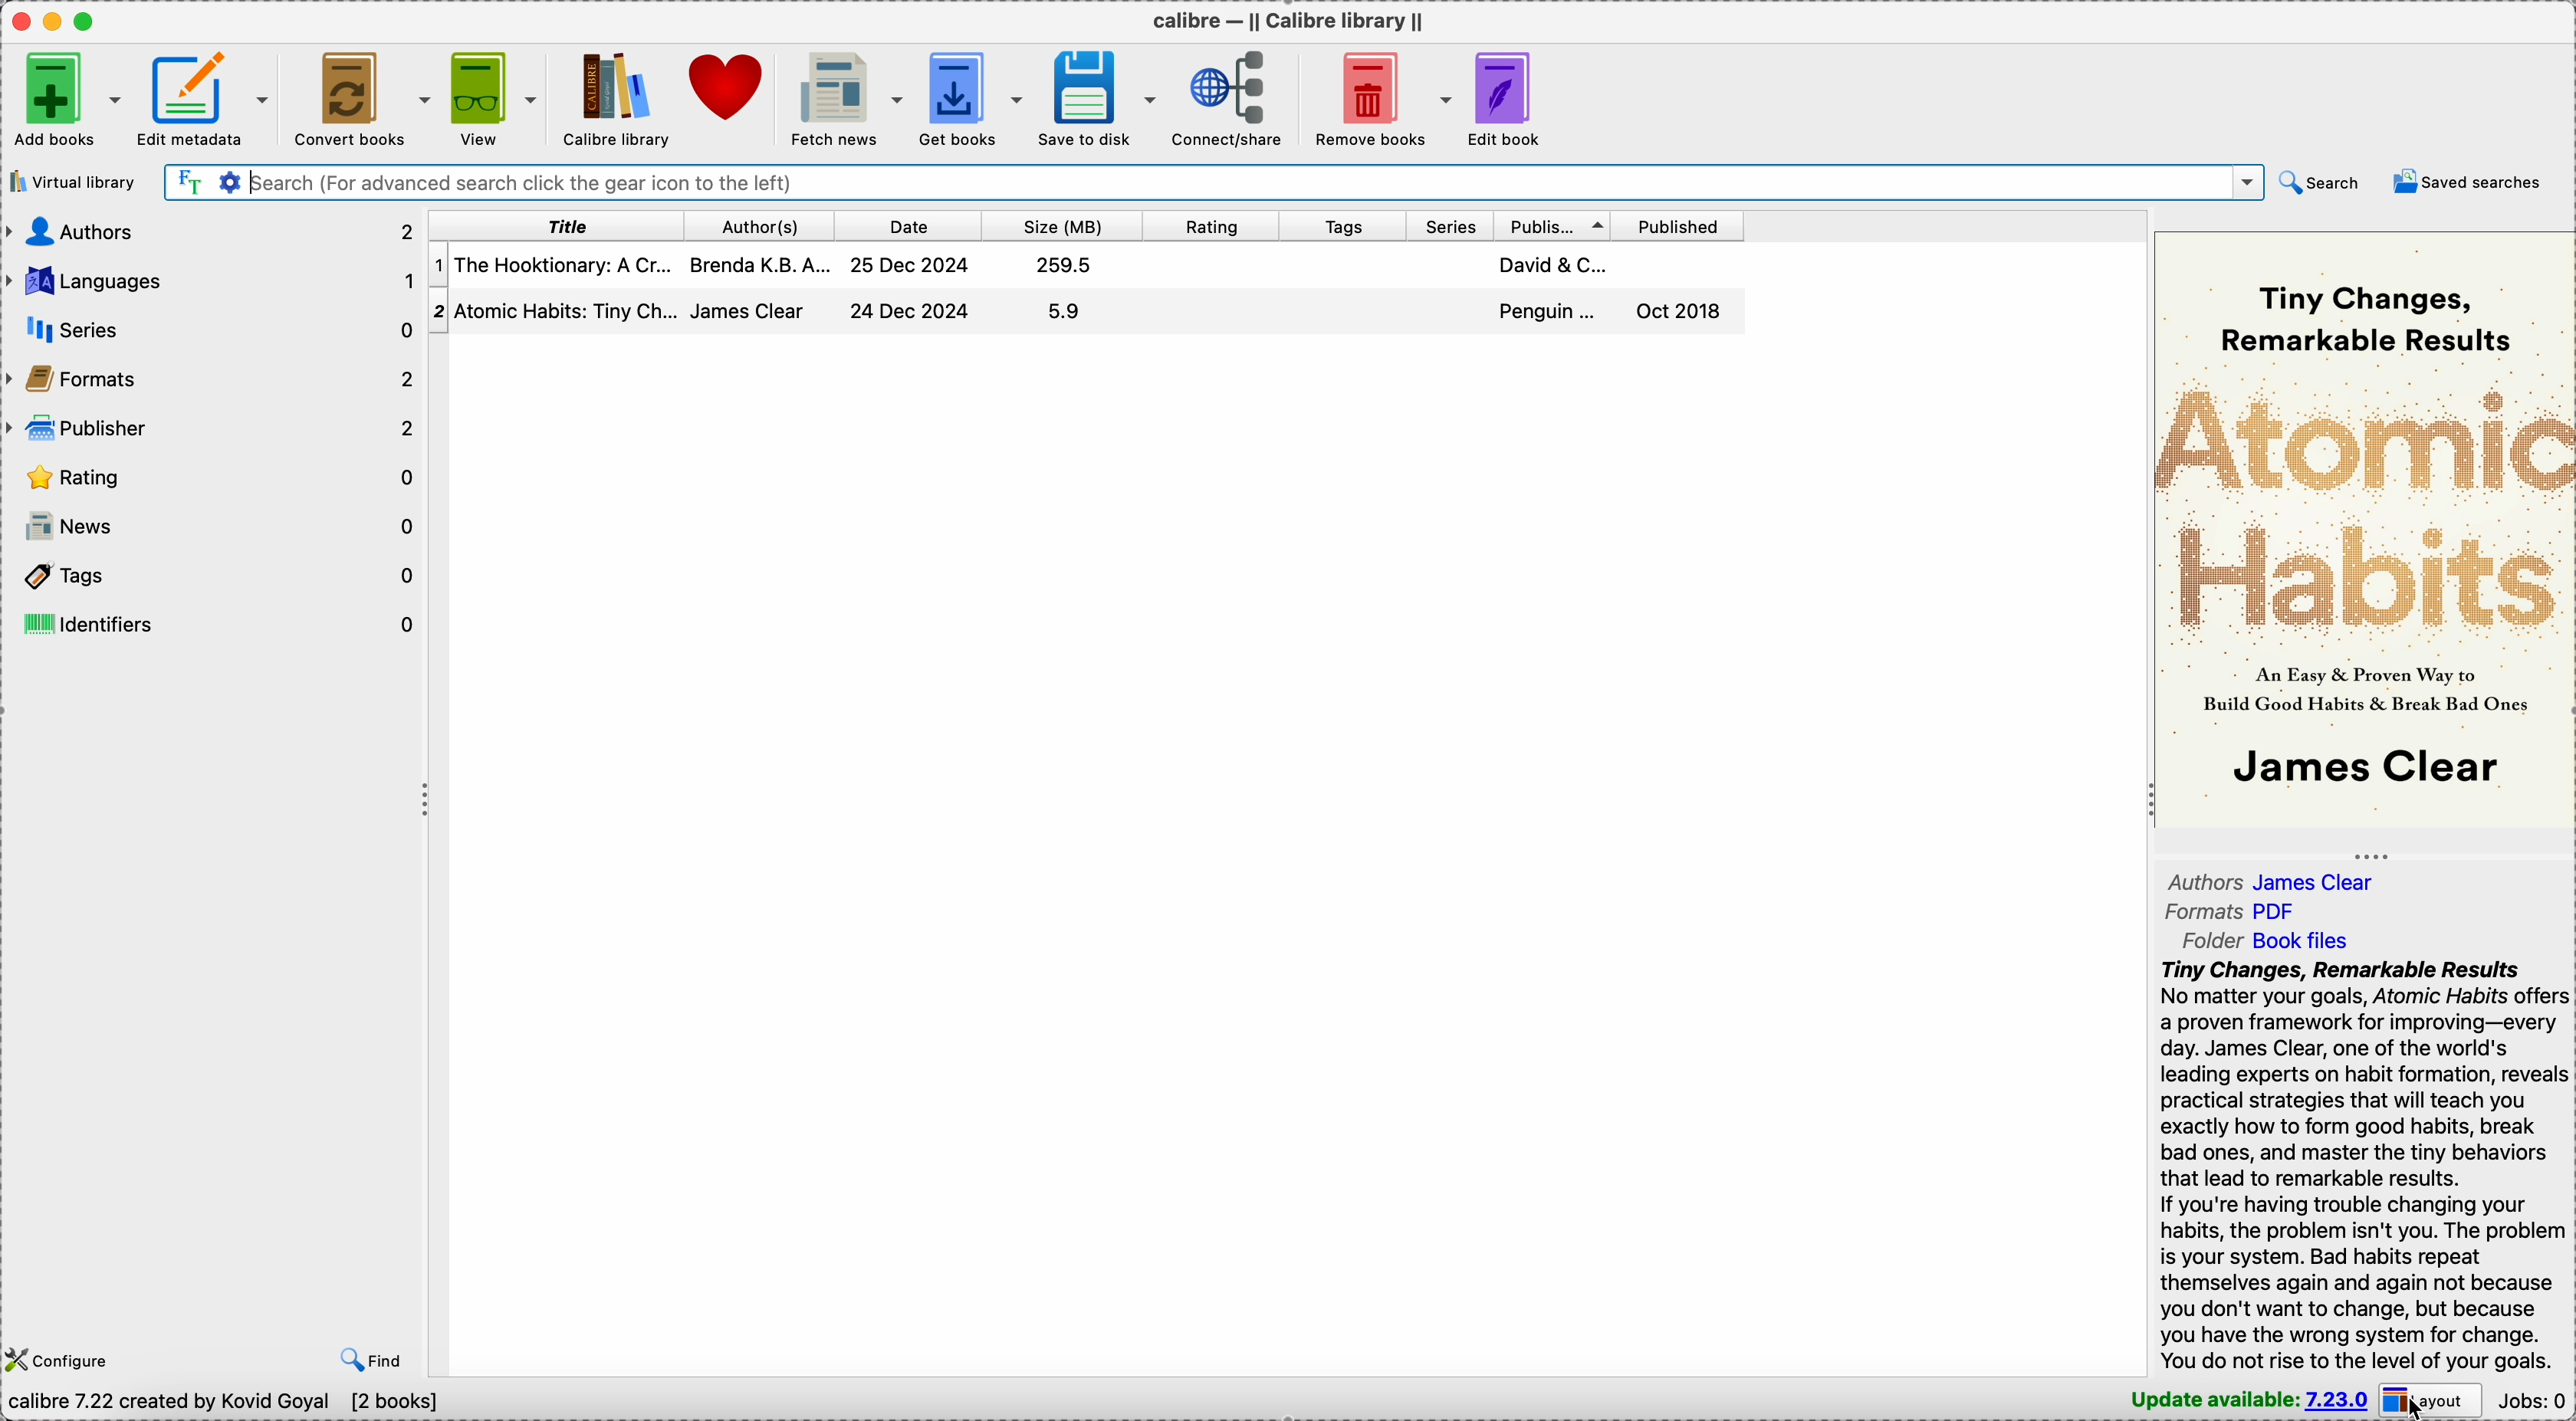  What do you see at coordinates (2364, 509) in the screenshot?
I see `atomic habits` at bounding box center [2364, 509].